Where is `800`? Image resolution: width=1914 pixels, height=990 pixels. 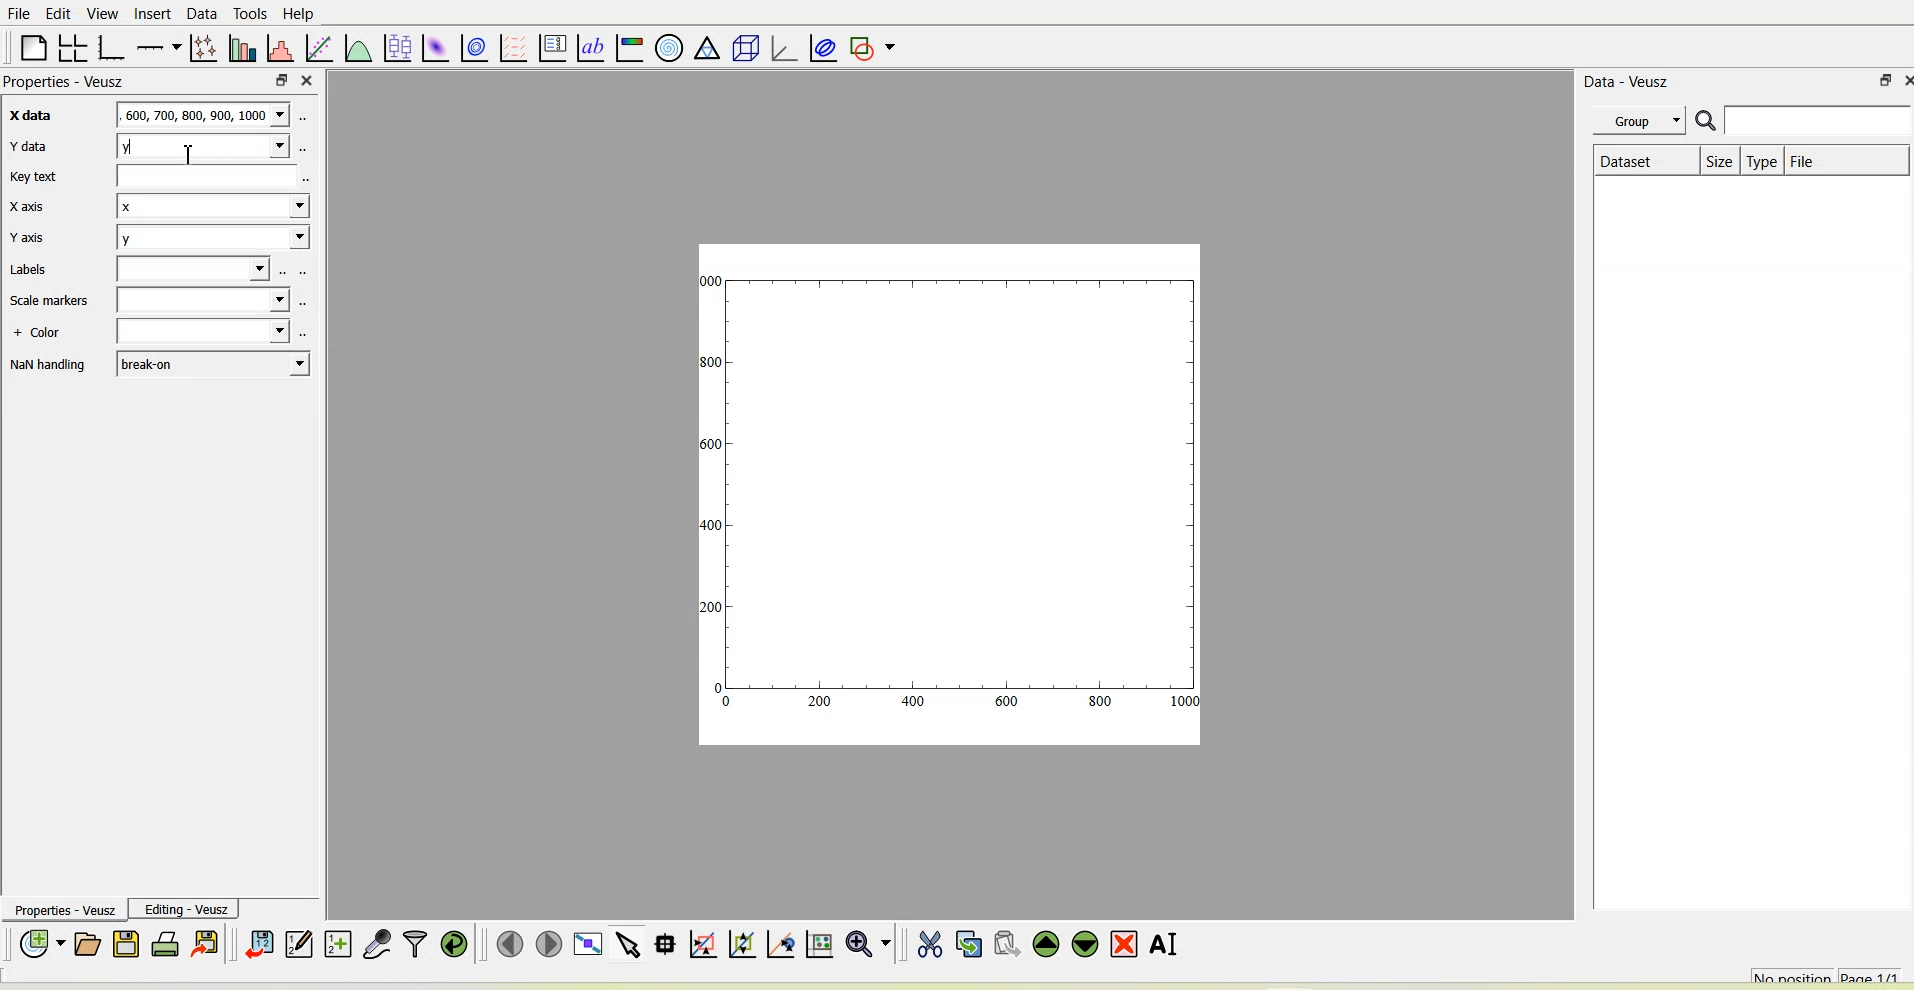
800 is located at coordinates (1098, 702).